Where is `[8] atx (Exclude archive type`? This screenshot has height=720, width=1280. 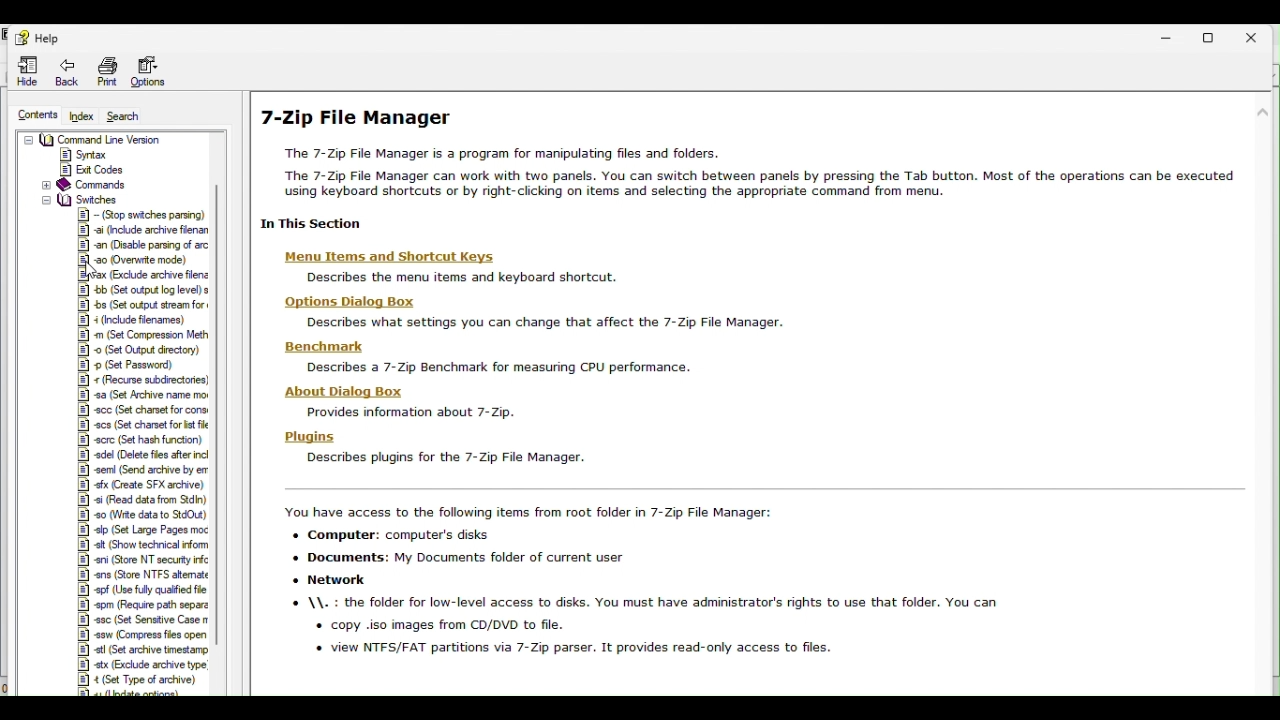 [8] atx (Exclude archive type is located at coordinates (145, 664).